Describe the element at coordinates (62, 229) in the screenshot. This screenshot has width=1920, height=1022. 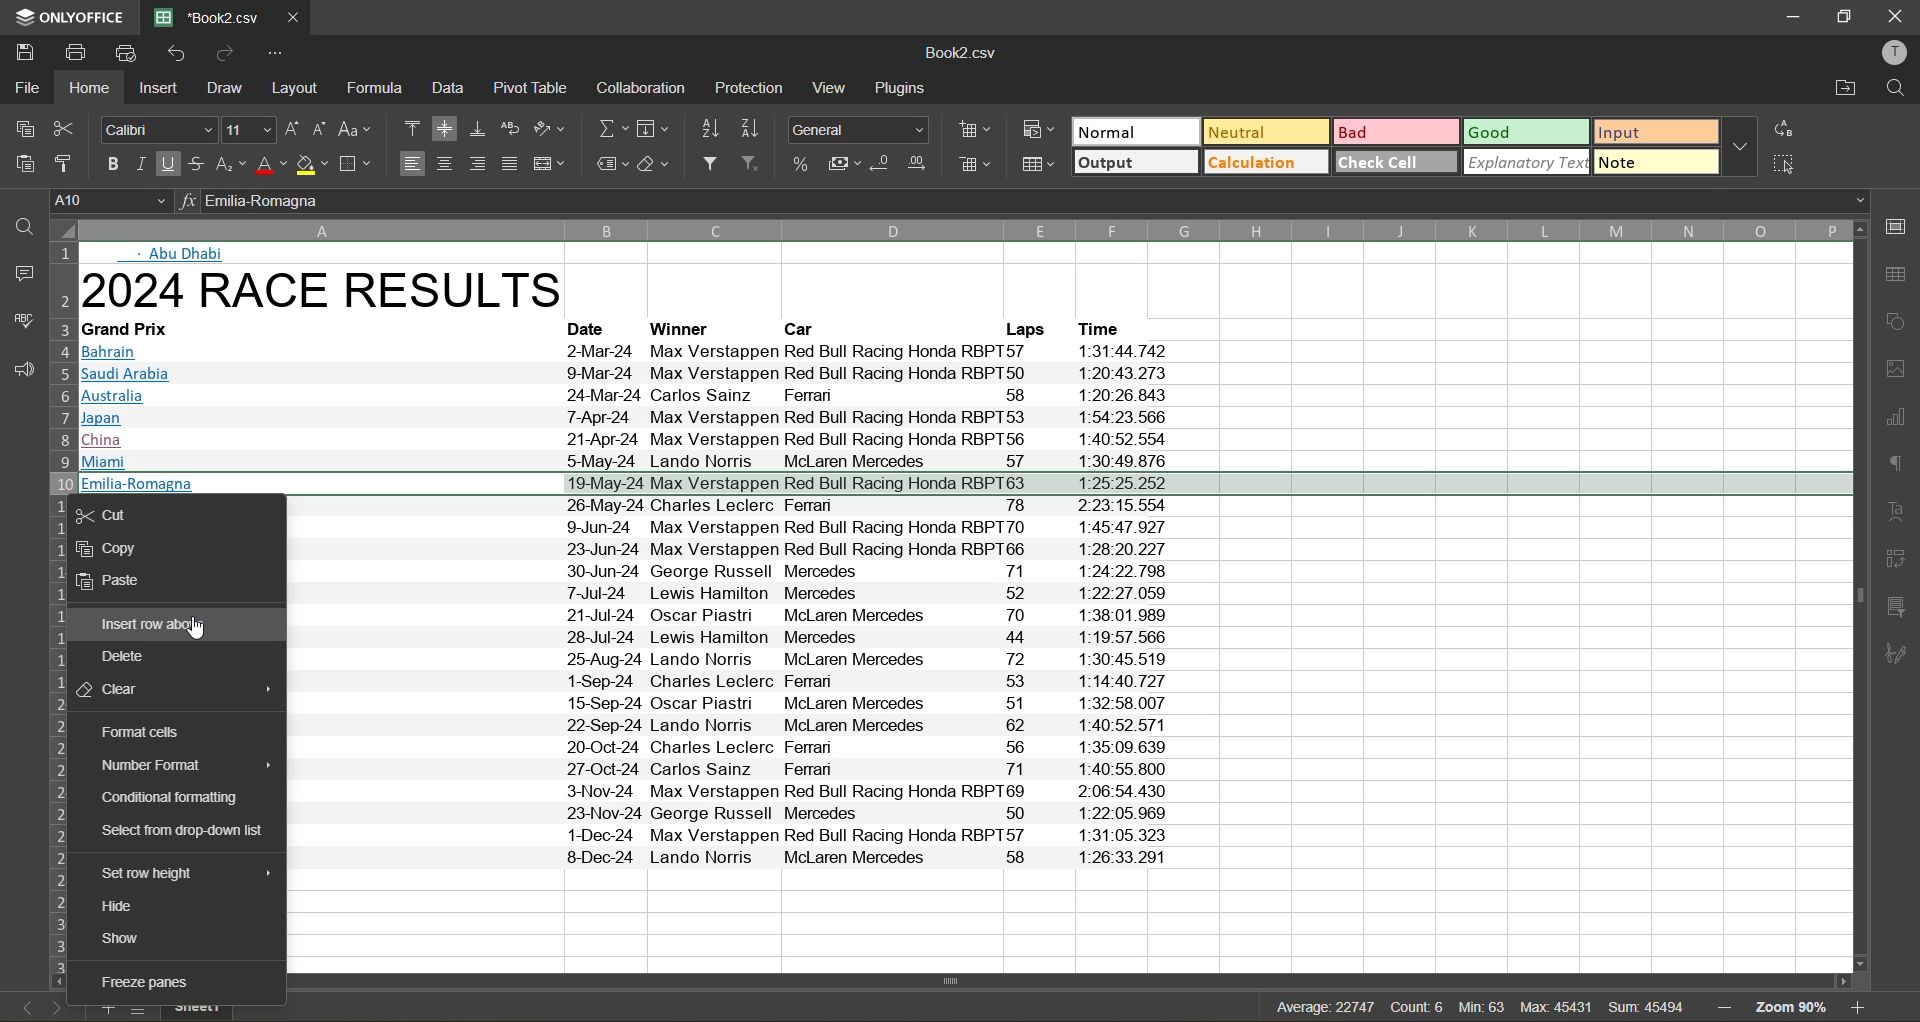
I see `select whole sheet` at that location.